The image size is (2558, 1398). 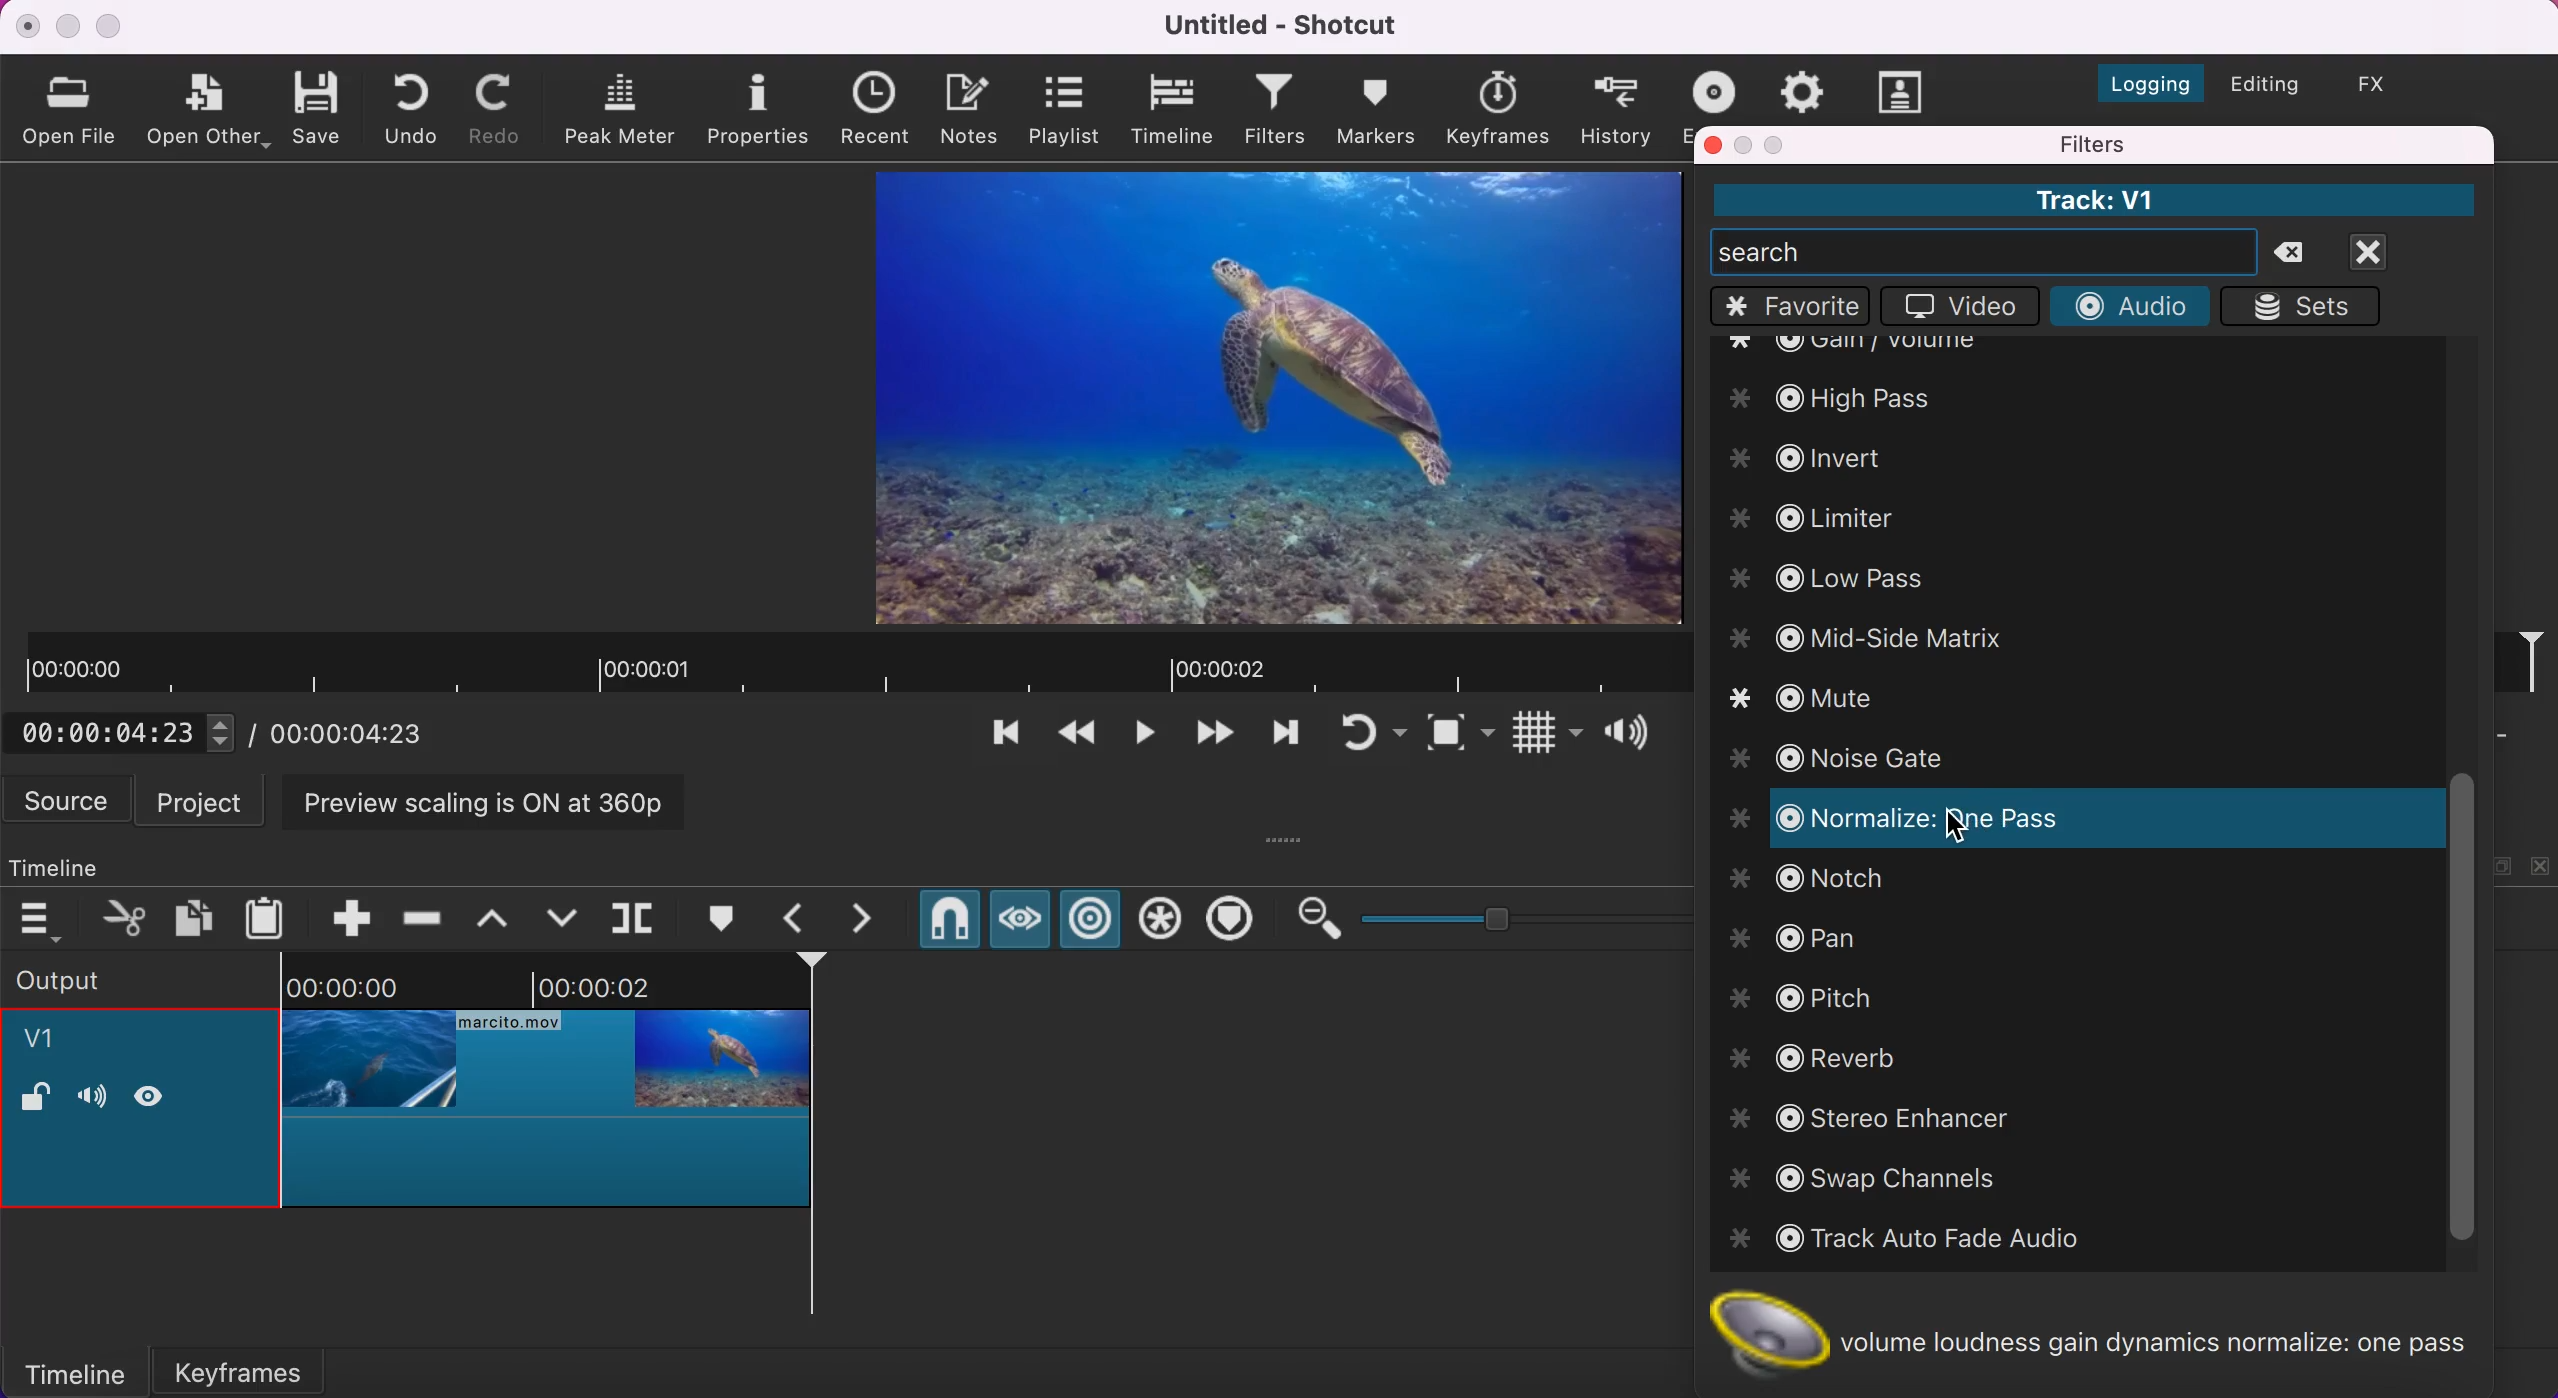 I want to click on close, so click(x=1714, y=144).